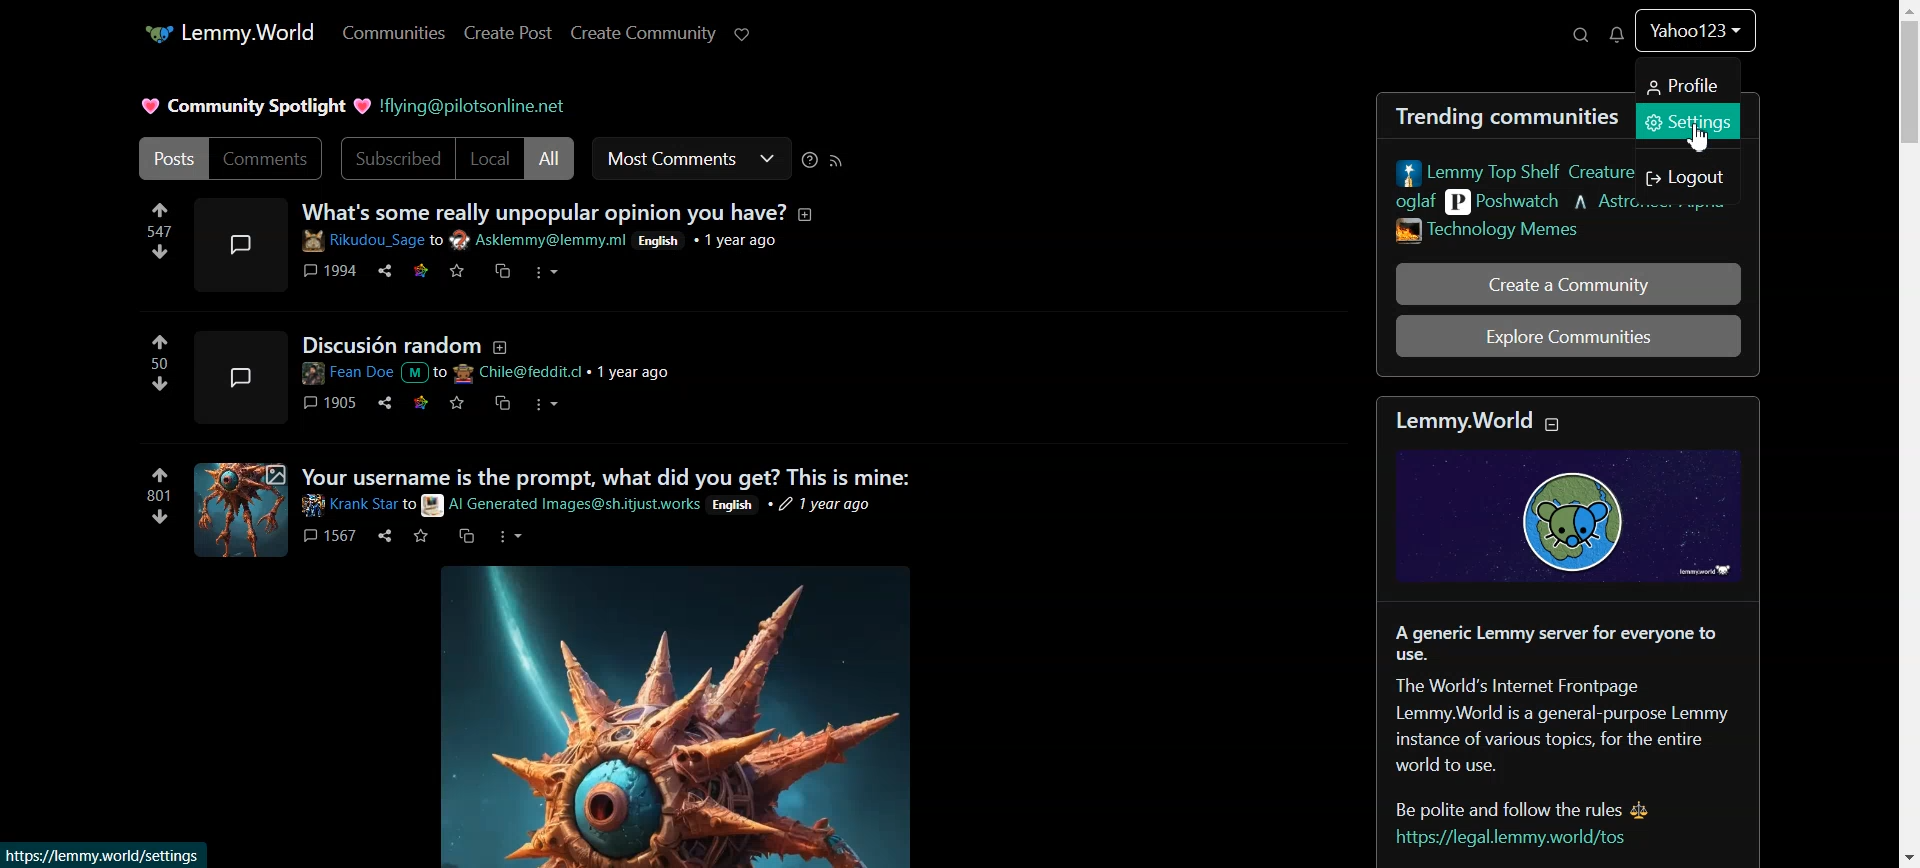 The width and height of the screenshot is (1920, 868). I want to click on Hyperlink, so click(474, 105).